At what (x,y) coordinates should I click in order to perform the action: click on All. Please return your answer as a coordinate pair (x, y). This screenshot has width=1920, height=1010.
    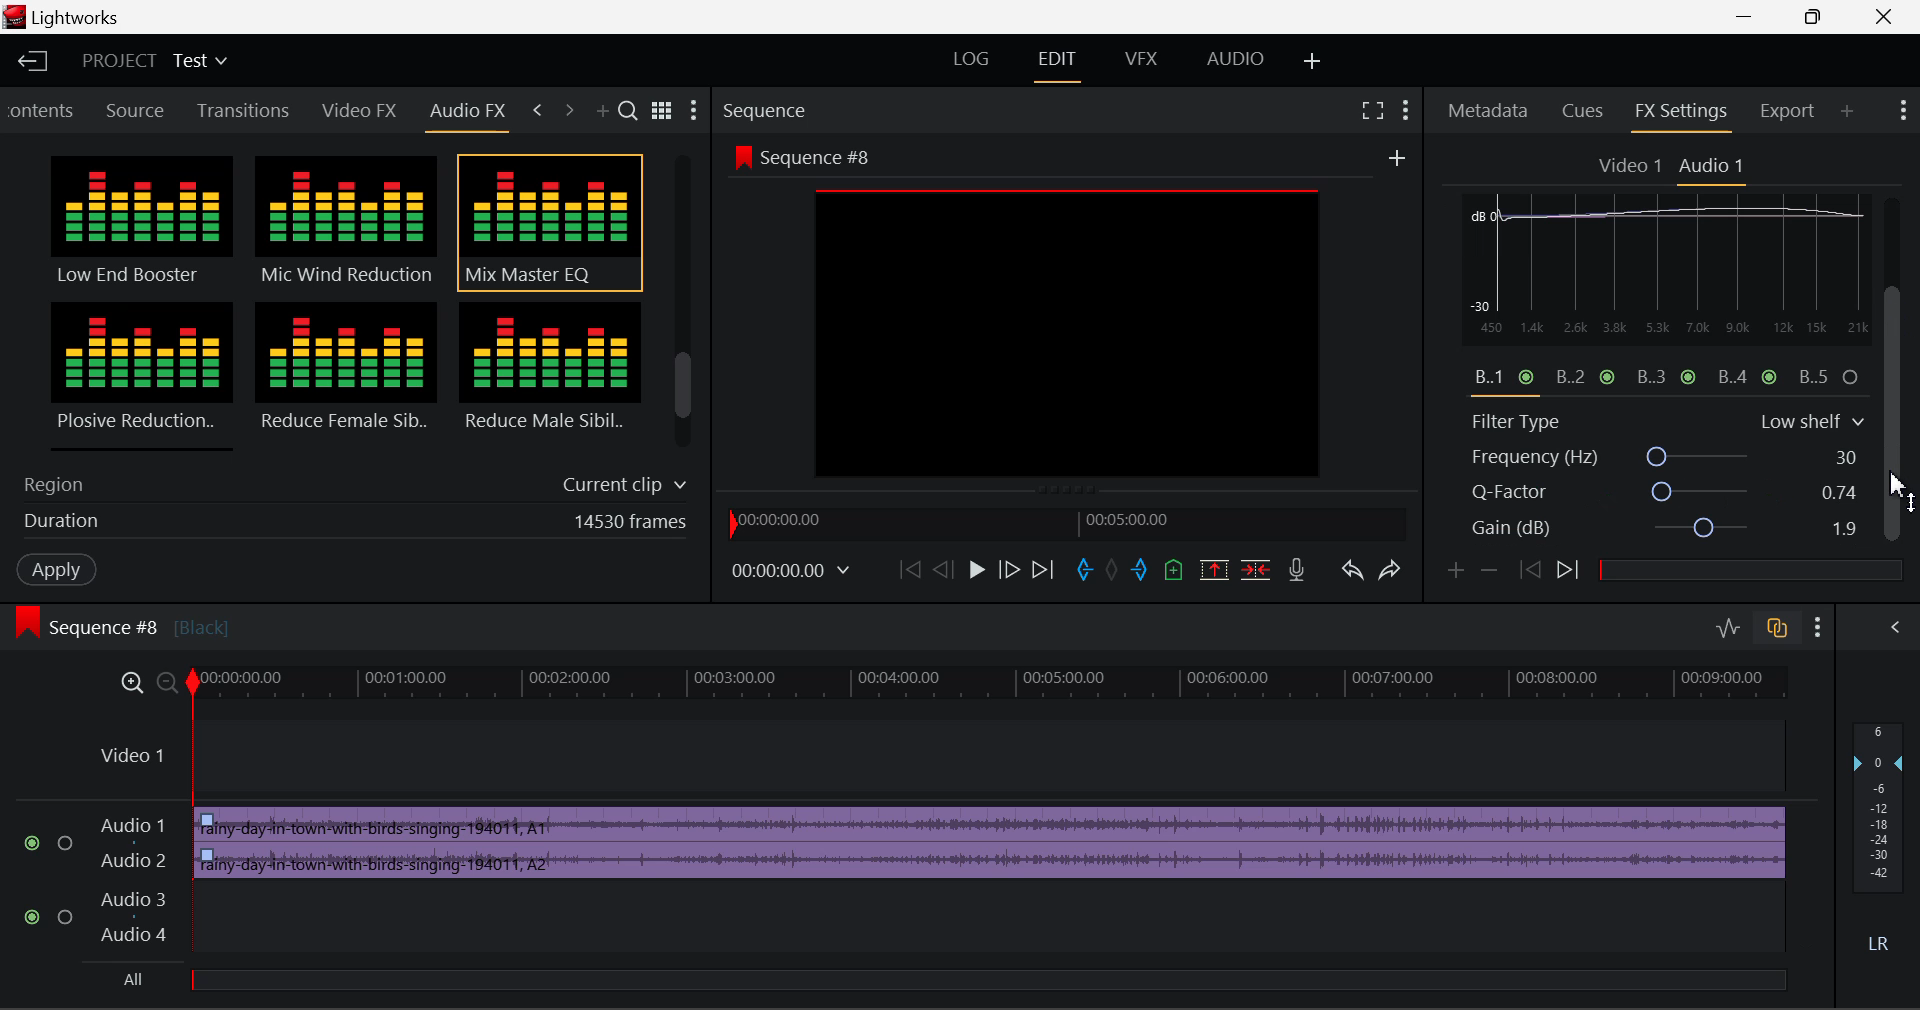
    Looking at the image, I should click on (143, 978).